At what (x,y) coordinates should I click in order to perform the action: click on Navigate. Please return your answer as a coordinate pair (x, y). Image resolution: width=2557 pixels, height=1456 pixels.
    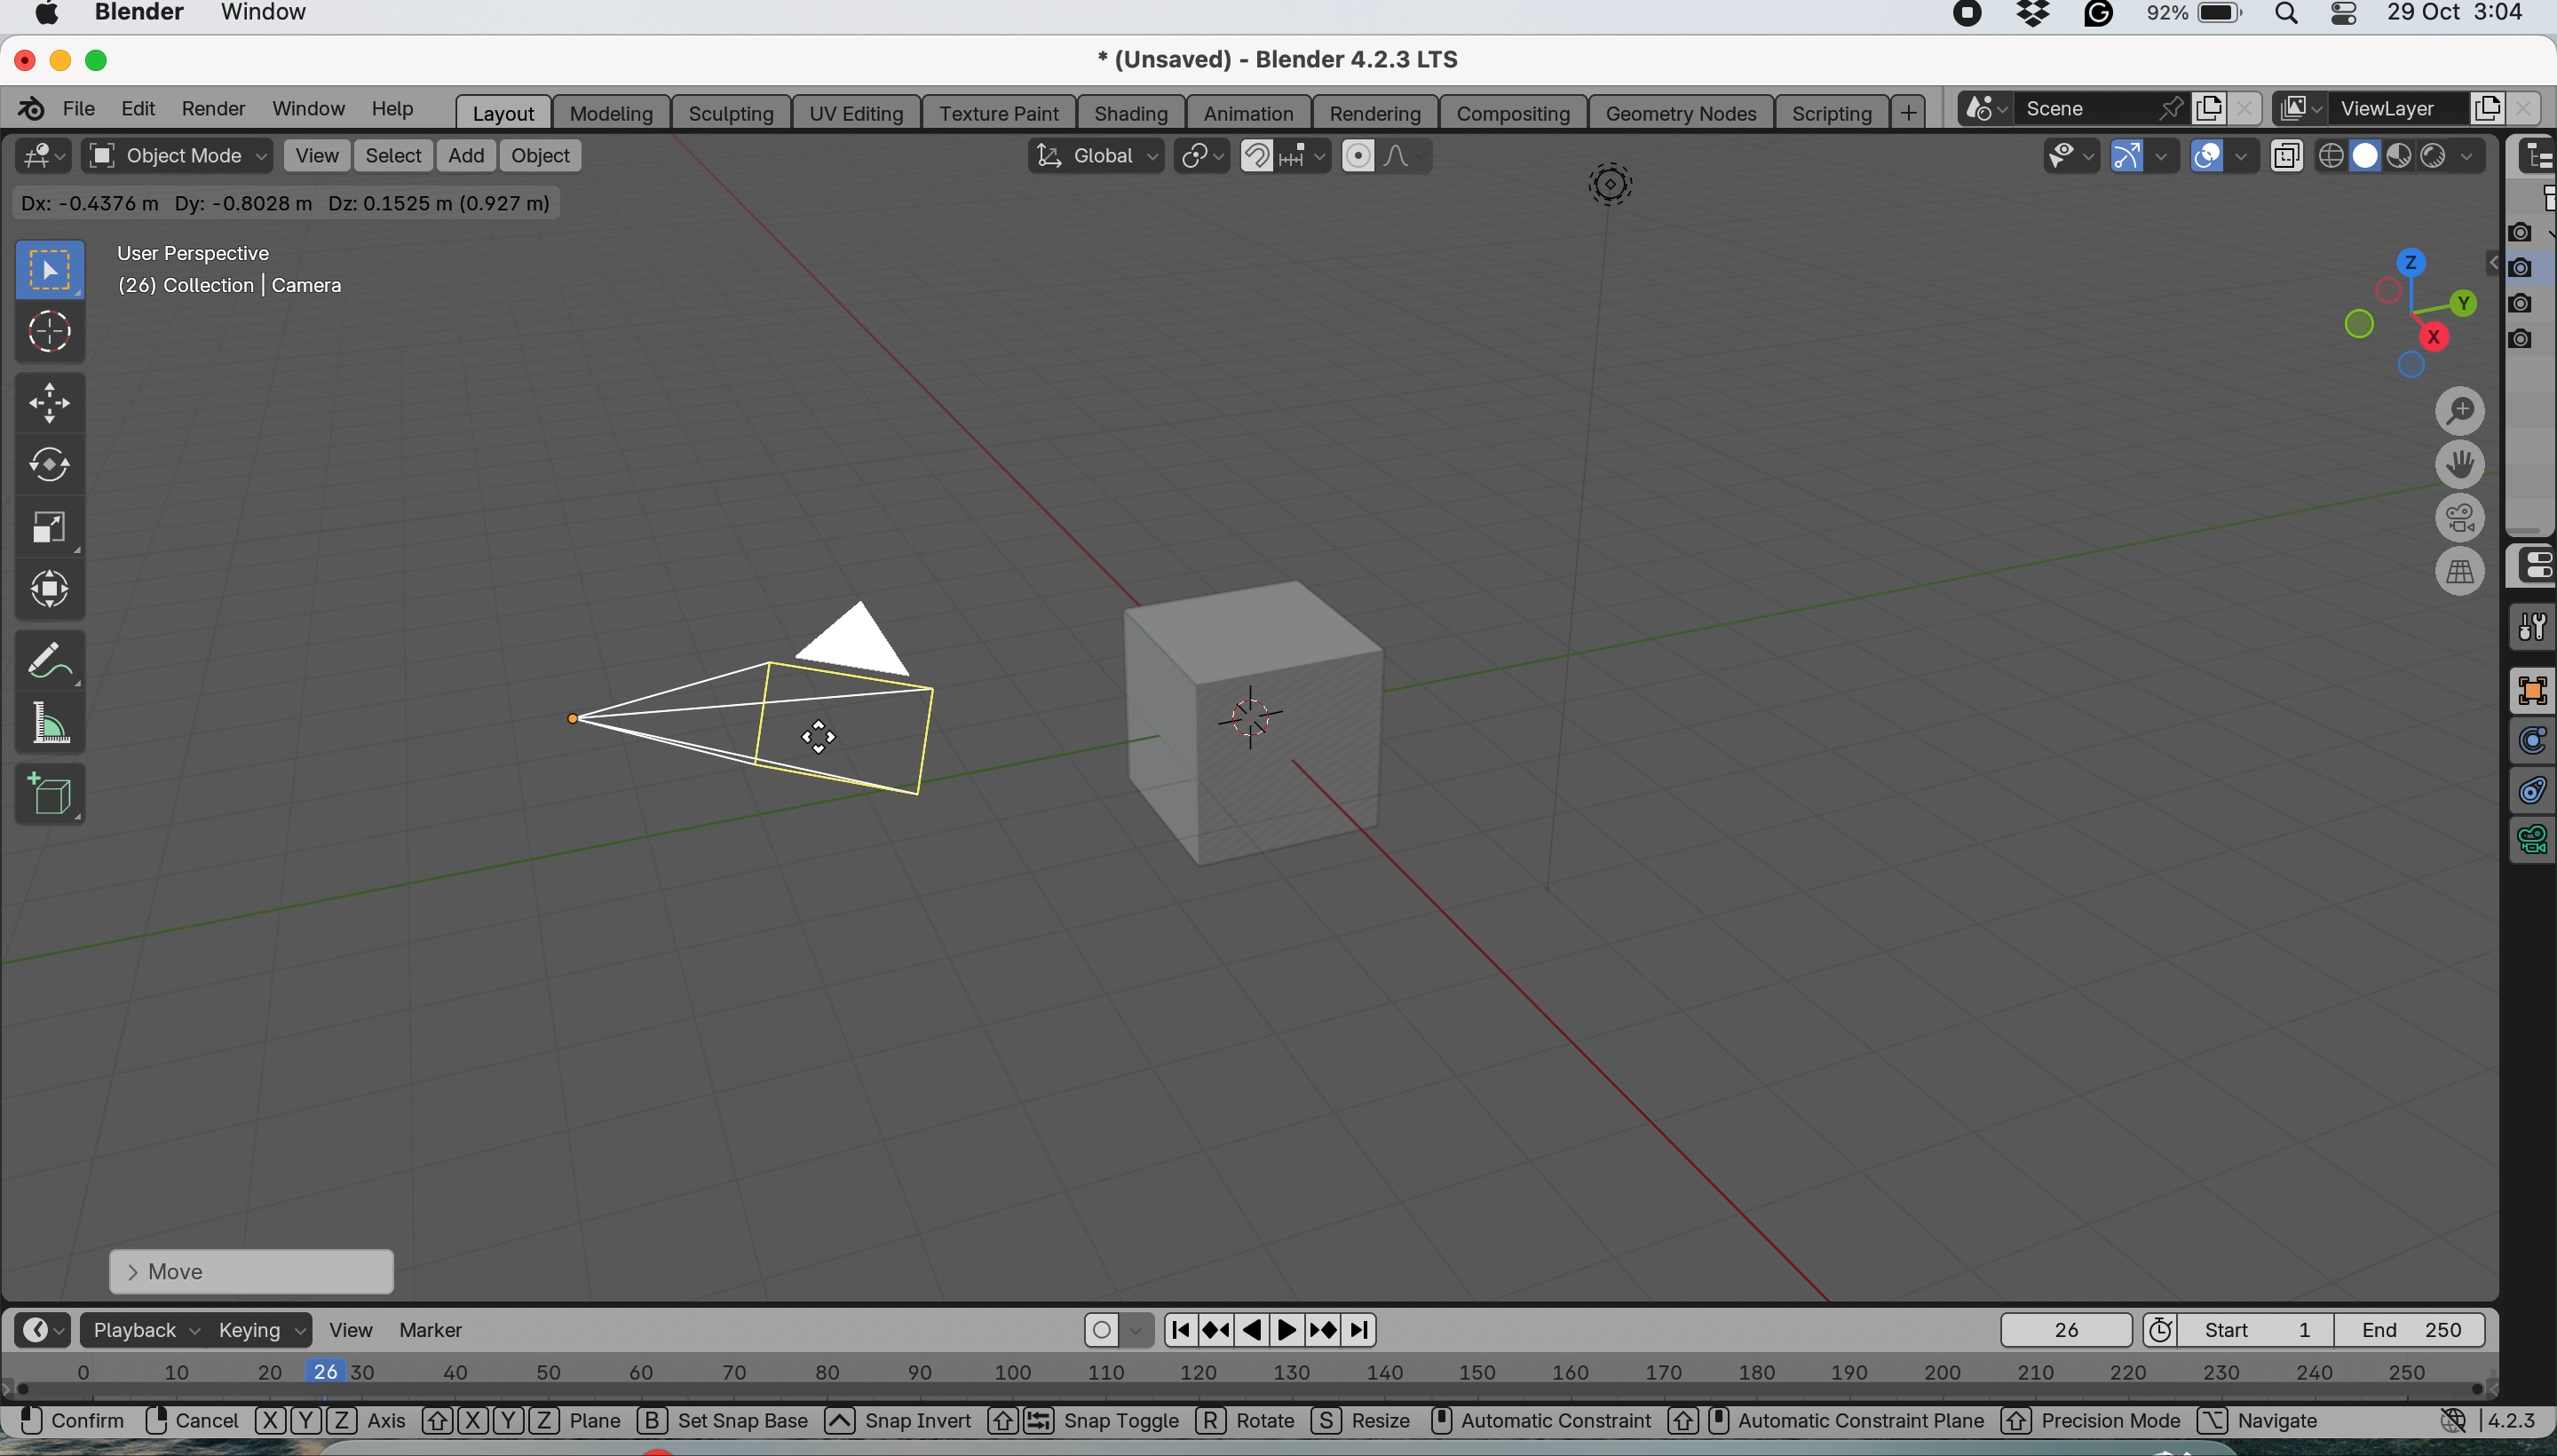
    Looking at the image, I should click on (2283, 1422).